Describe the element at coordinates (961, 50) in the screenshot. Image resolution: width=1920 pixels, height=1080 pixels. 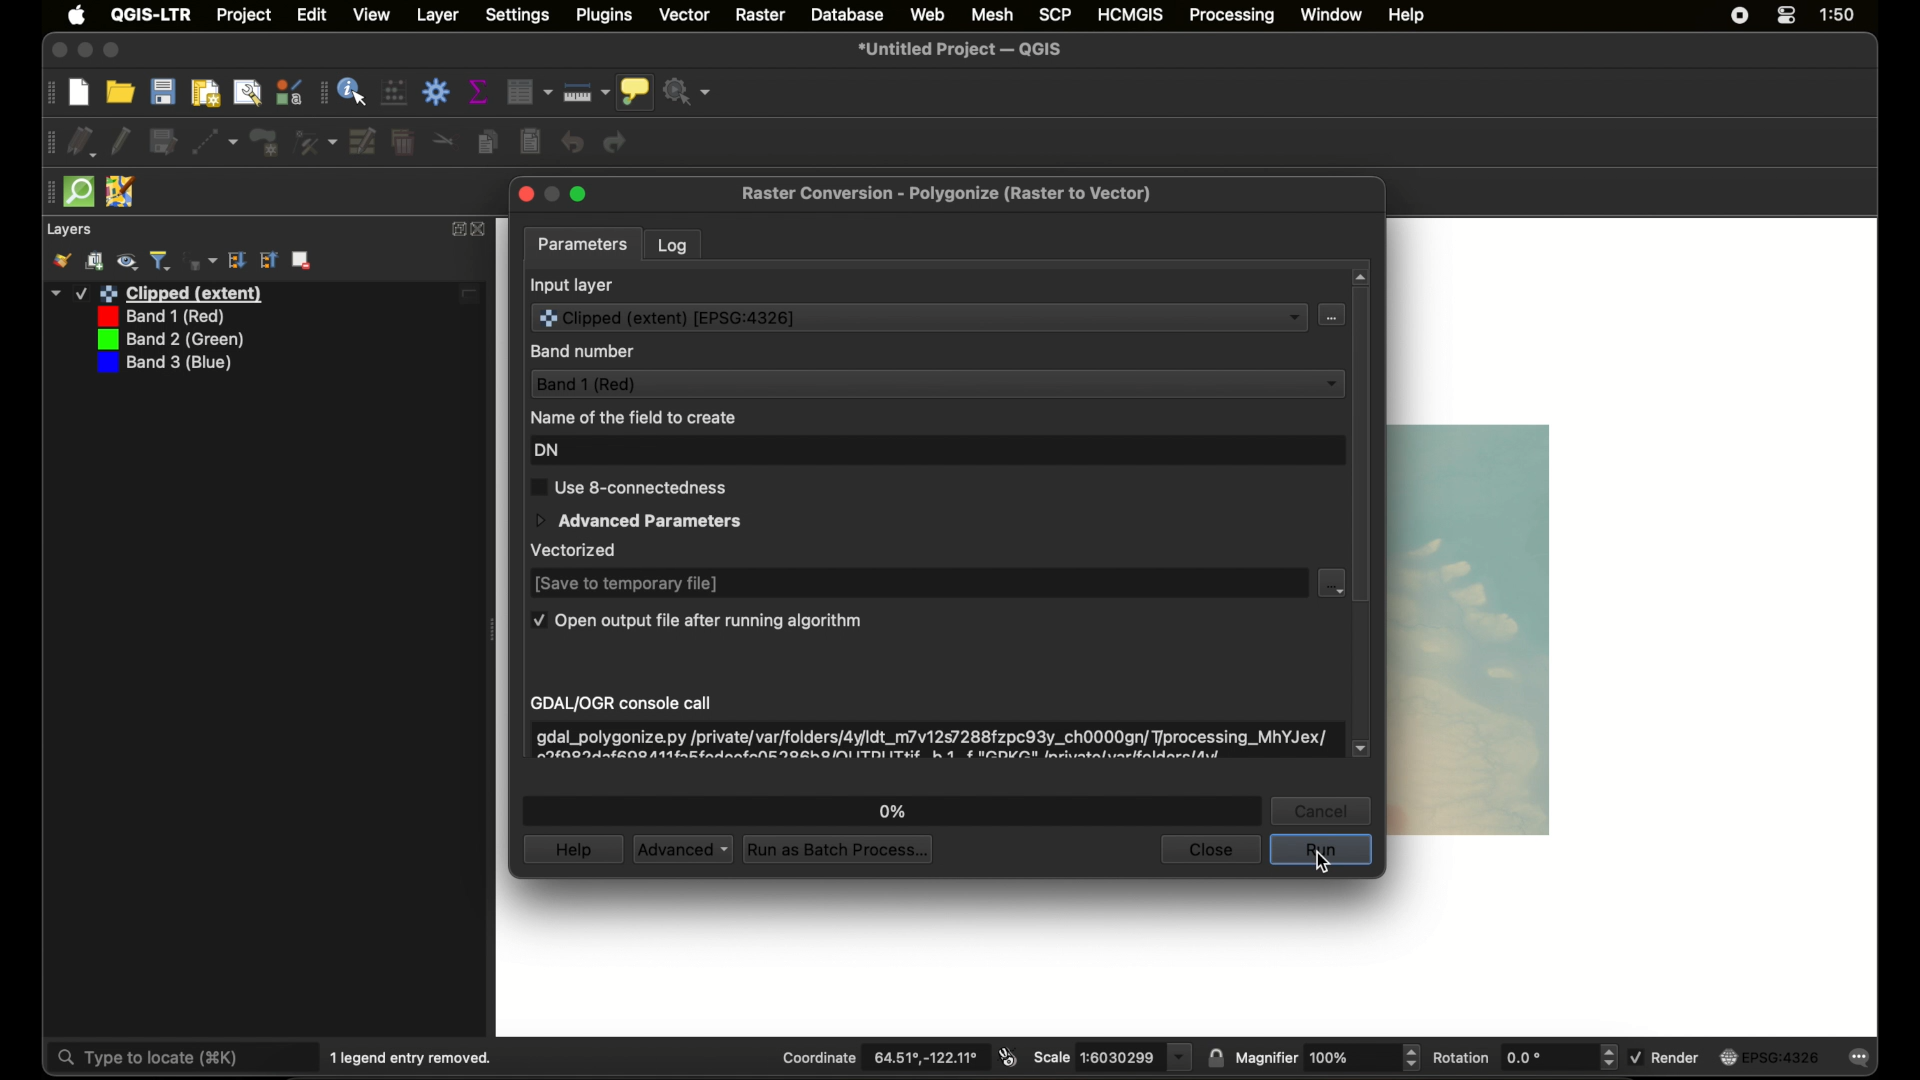
I see `untitled project  - QGIS` at that location.